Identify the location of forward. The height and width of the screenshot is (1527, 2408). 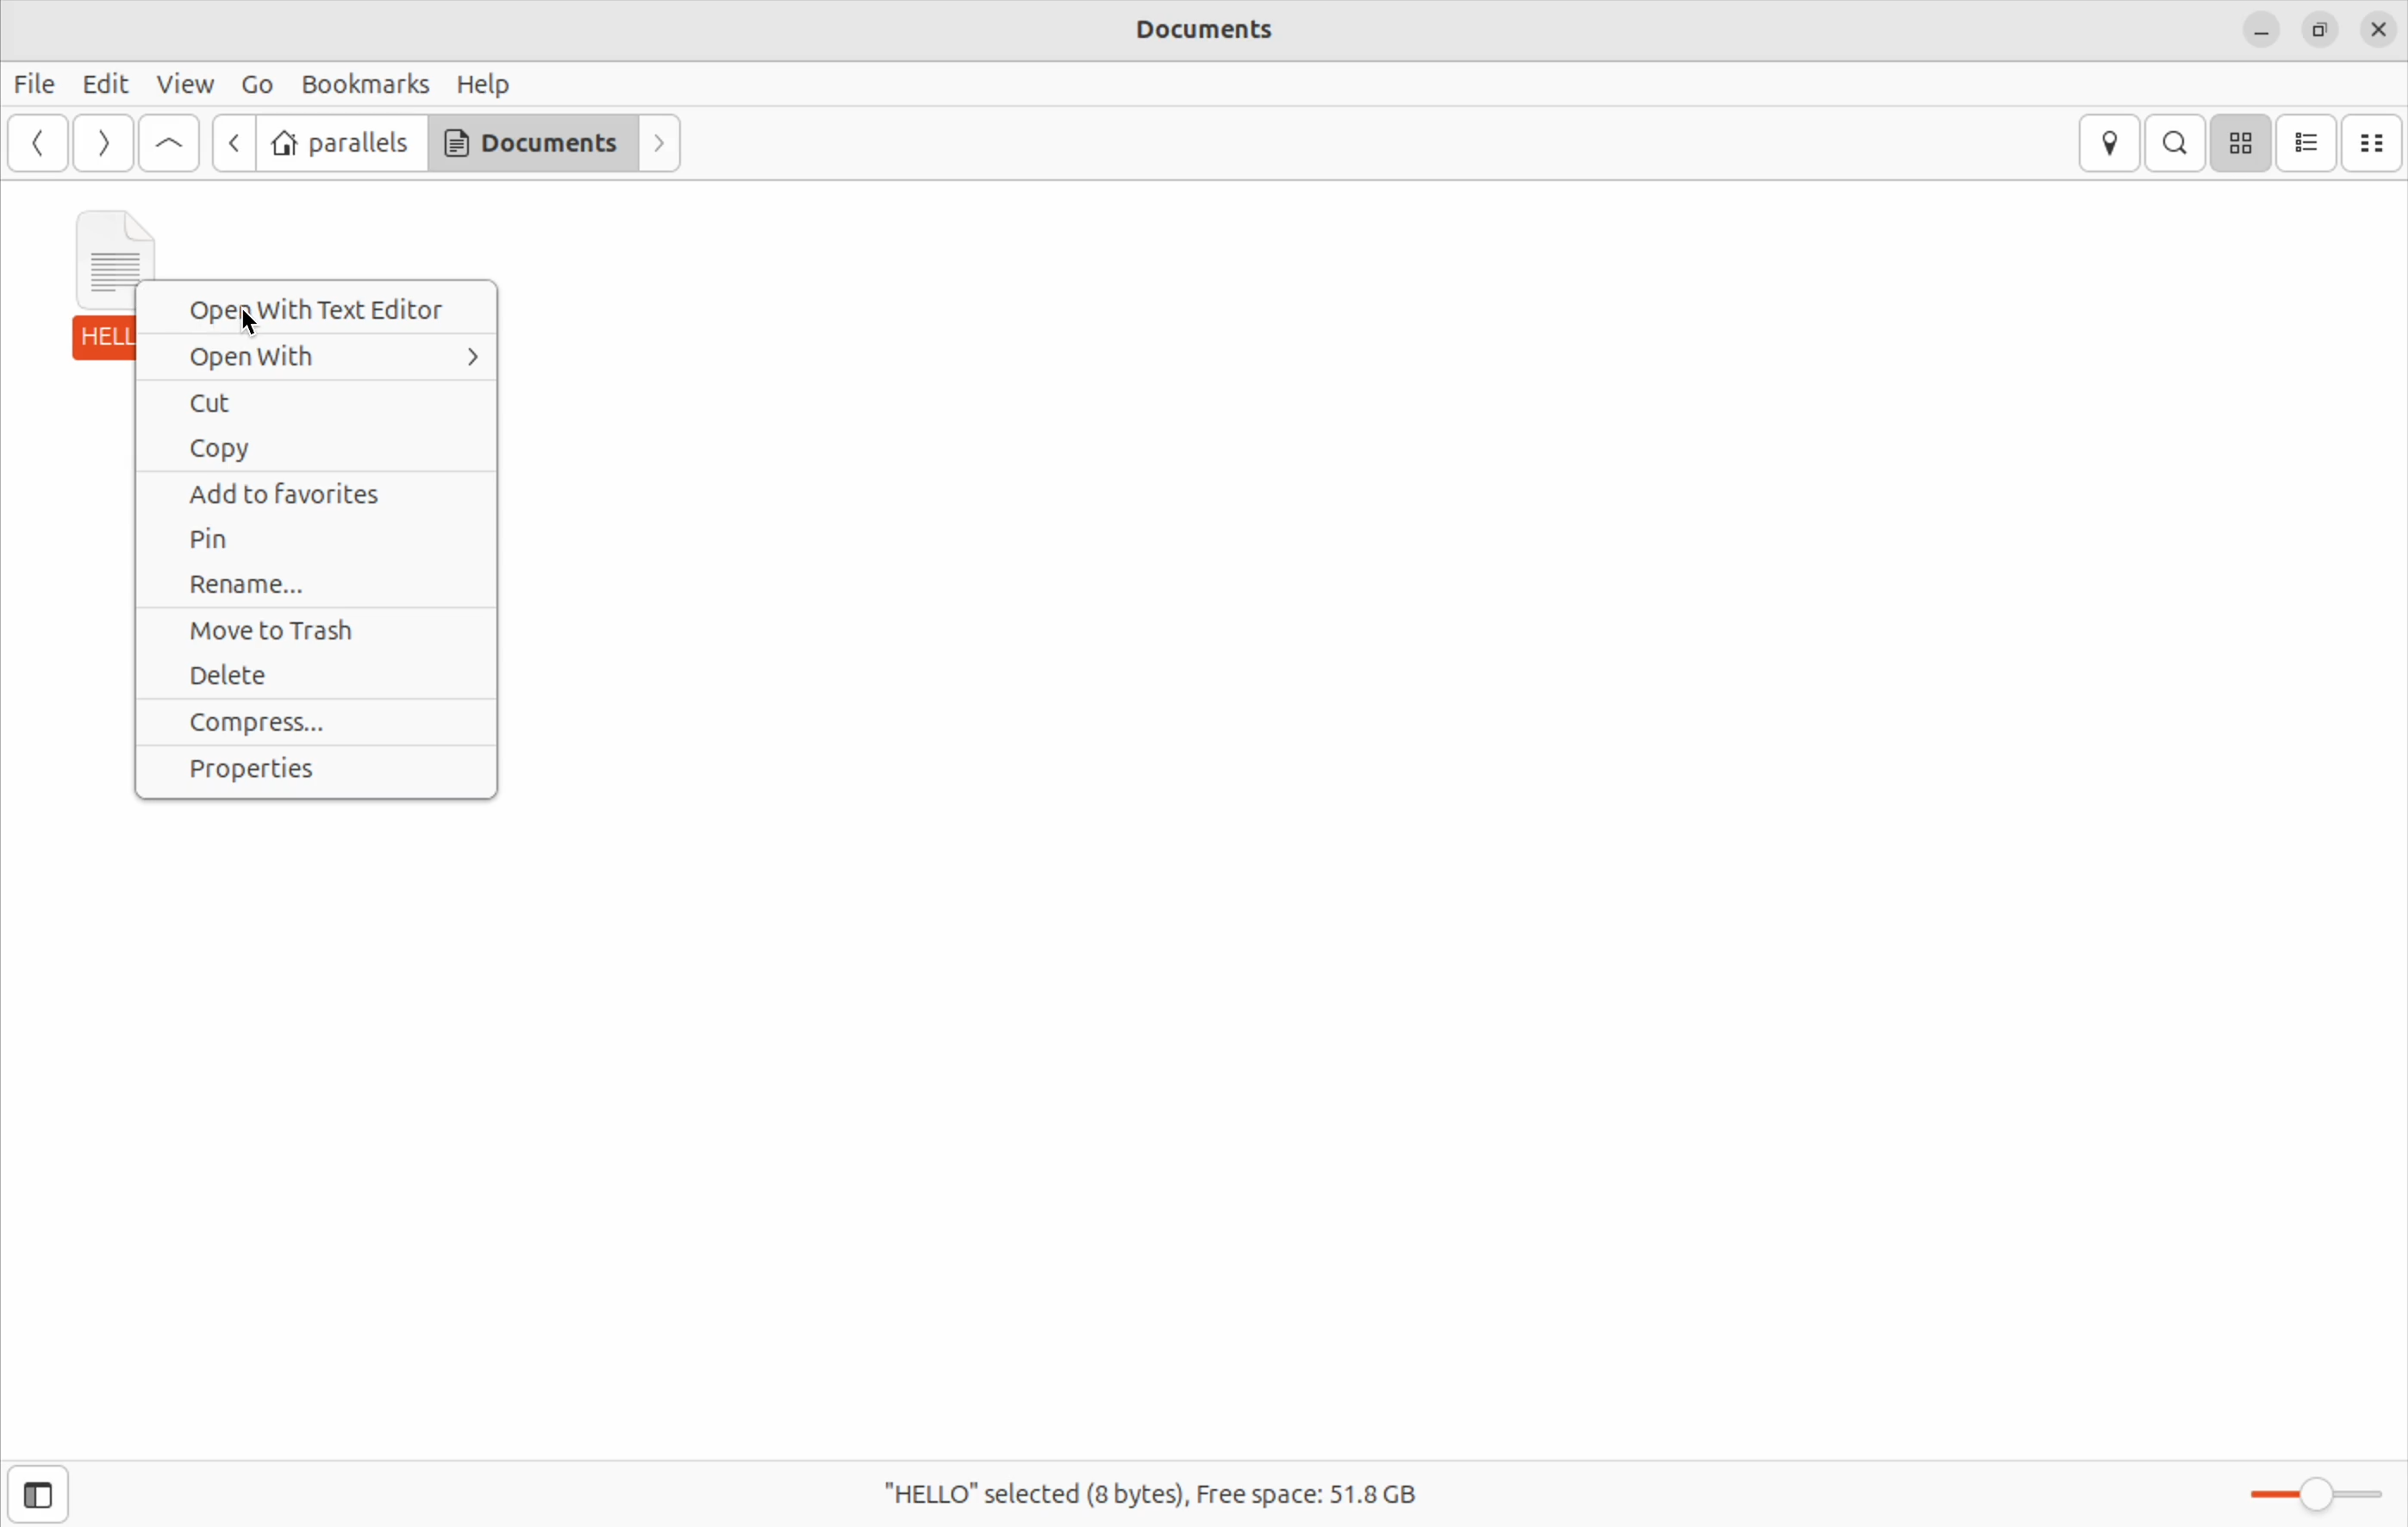
(234, 143).